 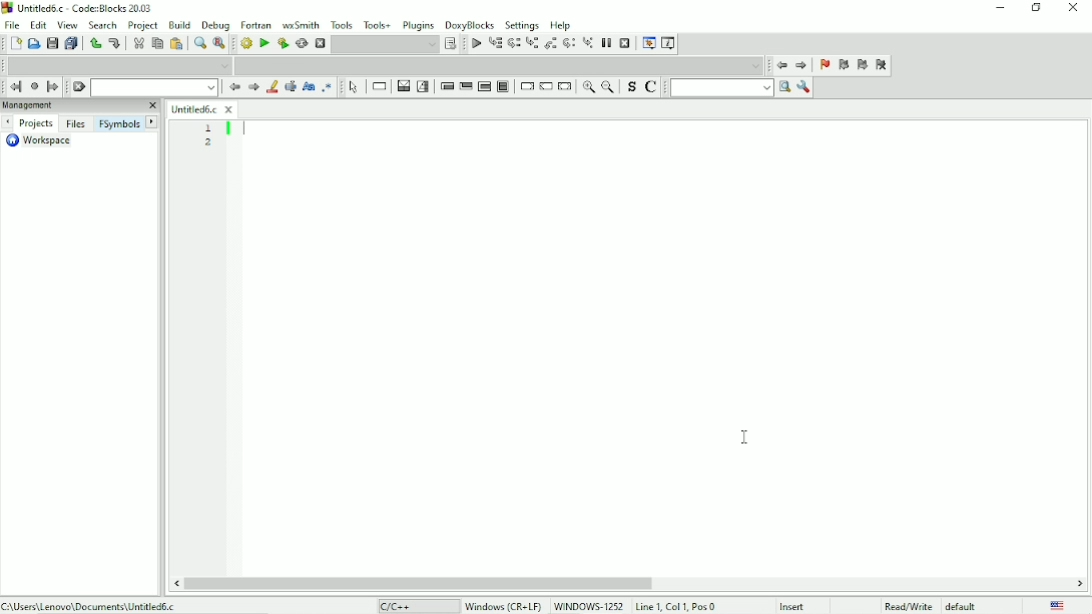 I want to click on Use regex, so click(x=329, y=87).